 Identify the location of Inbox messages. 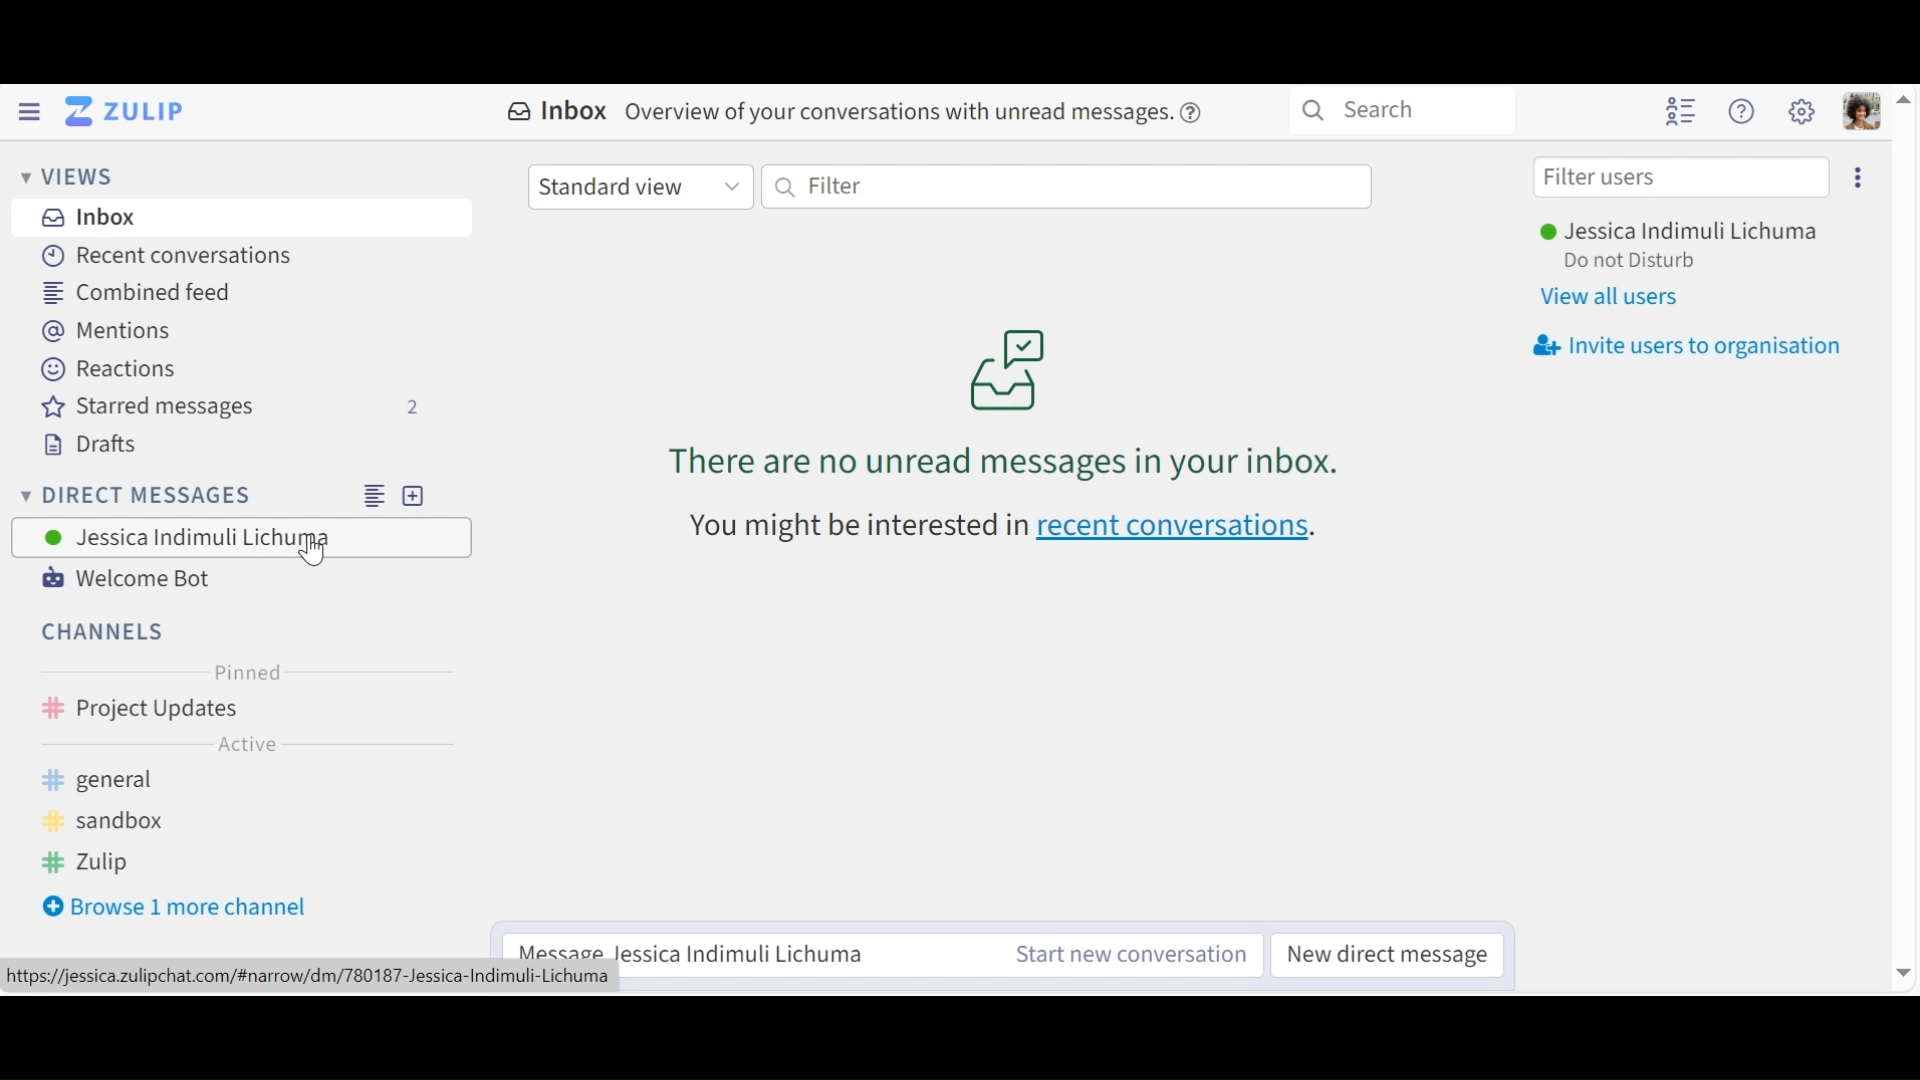
(1031, 379).